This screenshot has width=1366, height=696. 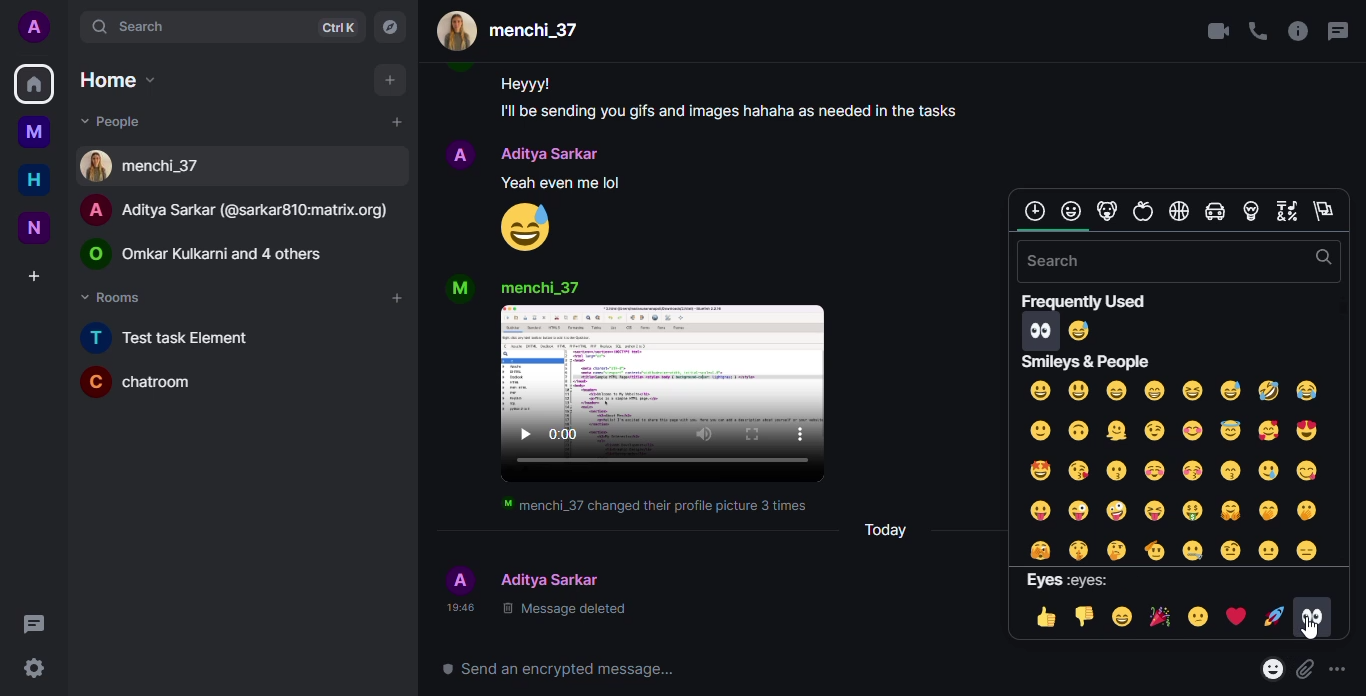 I want to click on I'l be sending you gifs and images hahaha as needed in the tasks, so click(x=728, y=109).